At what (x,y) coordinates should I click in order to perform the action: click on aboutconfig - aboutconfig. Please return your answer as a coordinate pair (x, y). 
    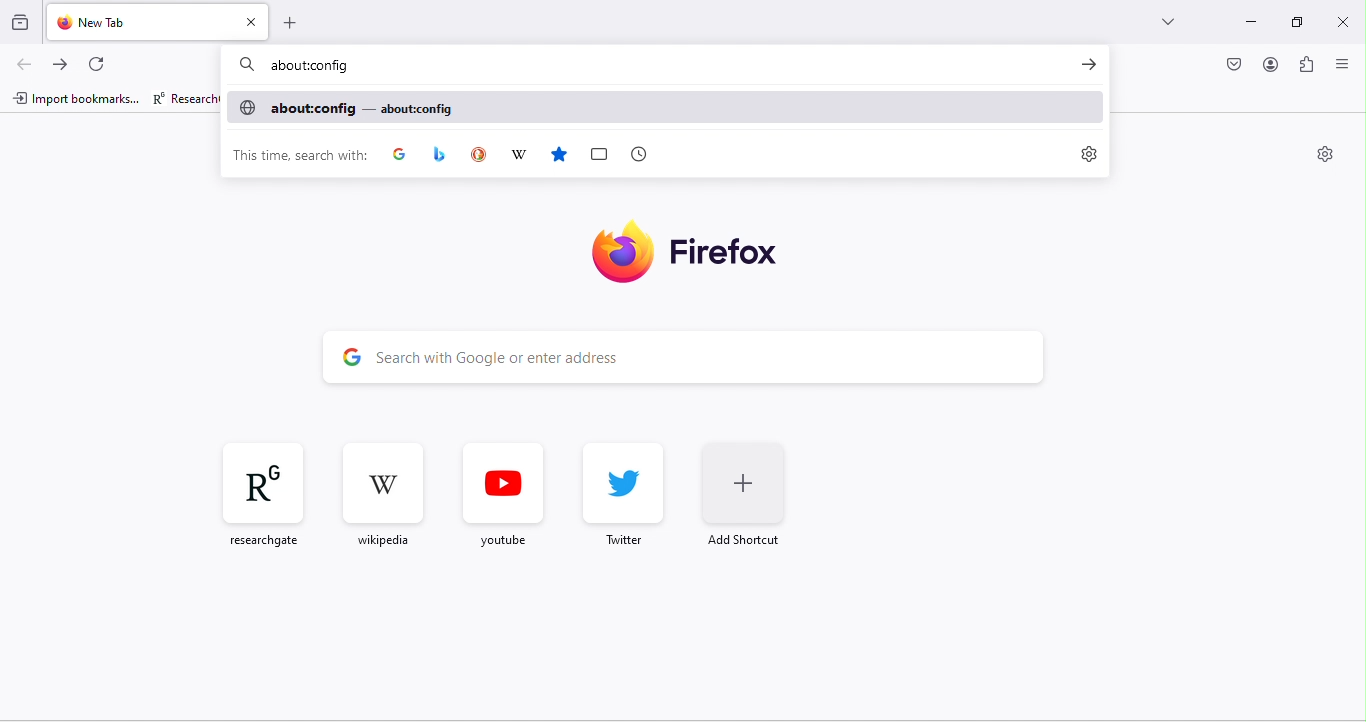
    Looking at the image, I should click on (663, 109).